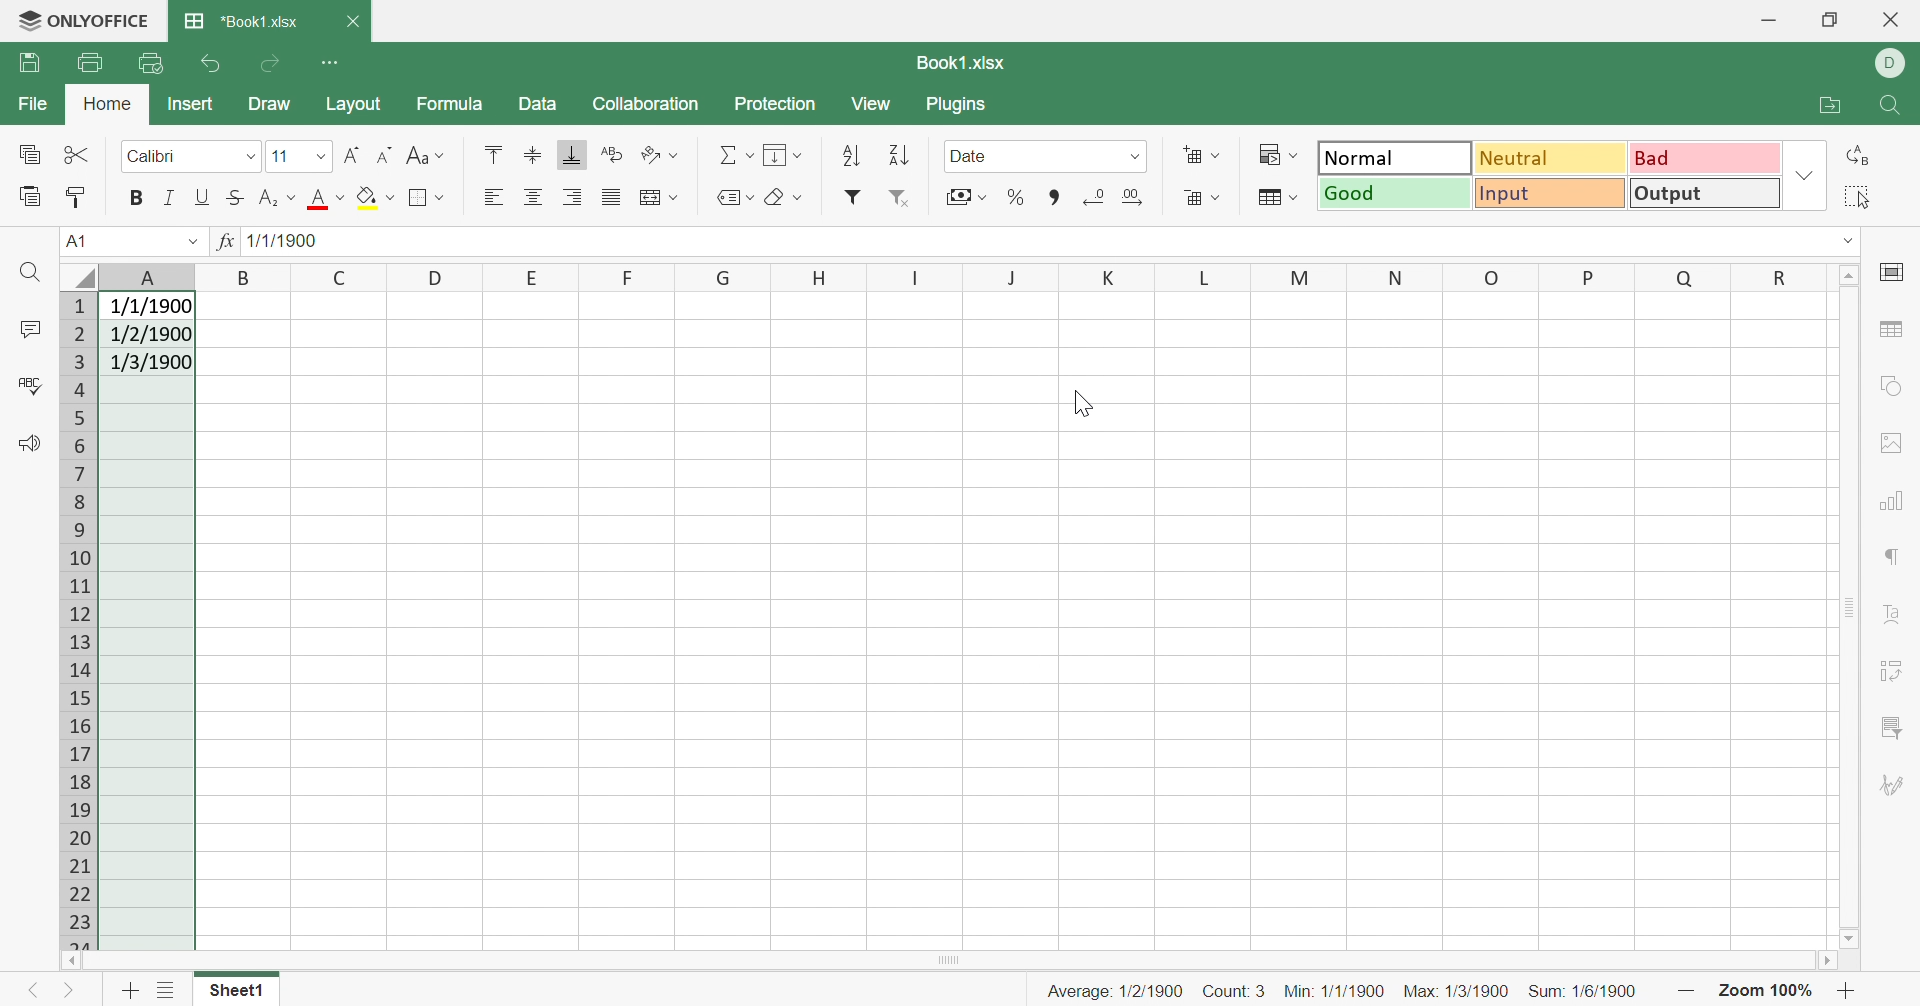  Describe the element at coordinates (1891, 614) in the screenshot. I see `Text art settings` at that location.